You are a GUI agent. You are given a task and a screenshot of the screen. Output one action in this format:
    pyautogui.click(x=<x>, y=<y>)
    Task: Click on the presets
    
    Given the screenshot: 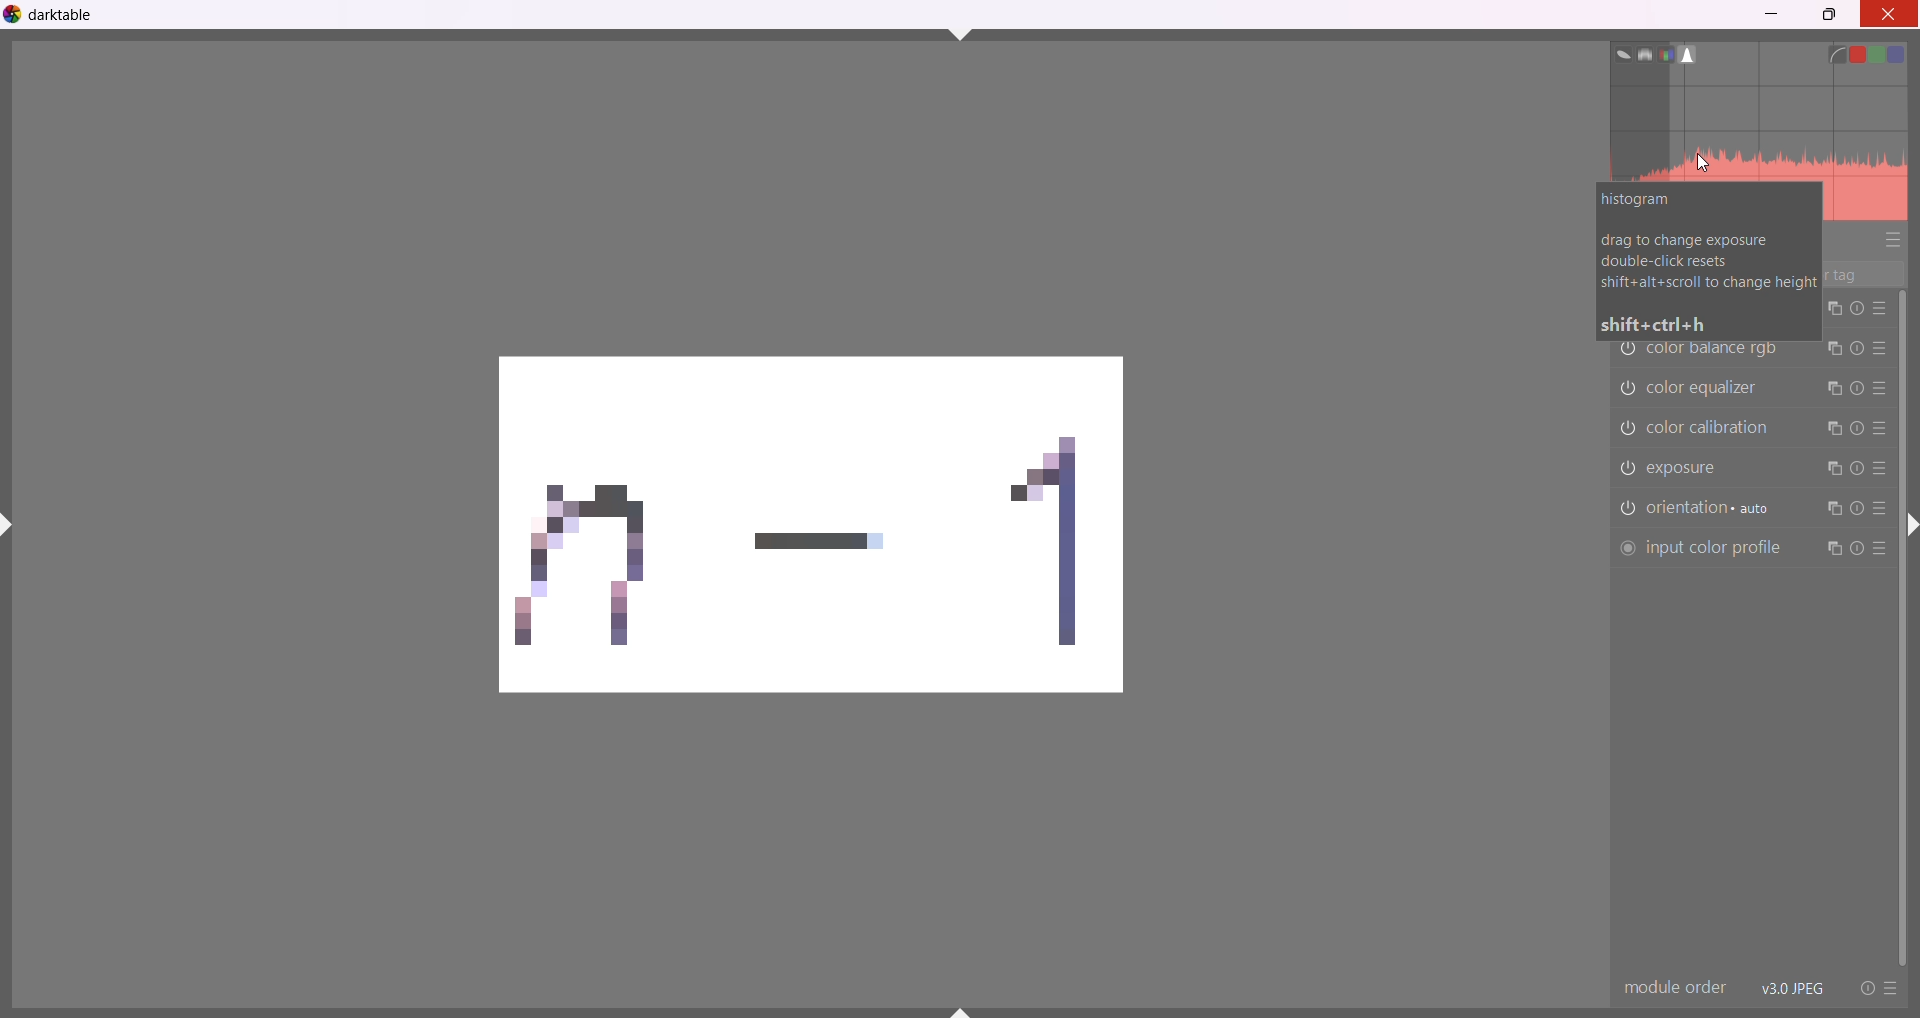 What is the action you would take?
    pyautogui.click(x=1880, y=470)
    